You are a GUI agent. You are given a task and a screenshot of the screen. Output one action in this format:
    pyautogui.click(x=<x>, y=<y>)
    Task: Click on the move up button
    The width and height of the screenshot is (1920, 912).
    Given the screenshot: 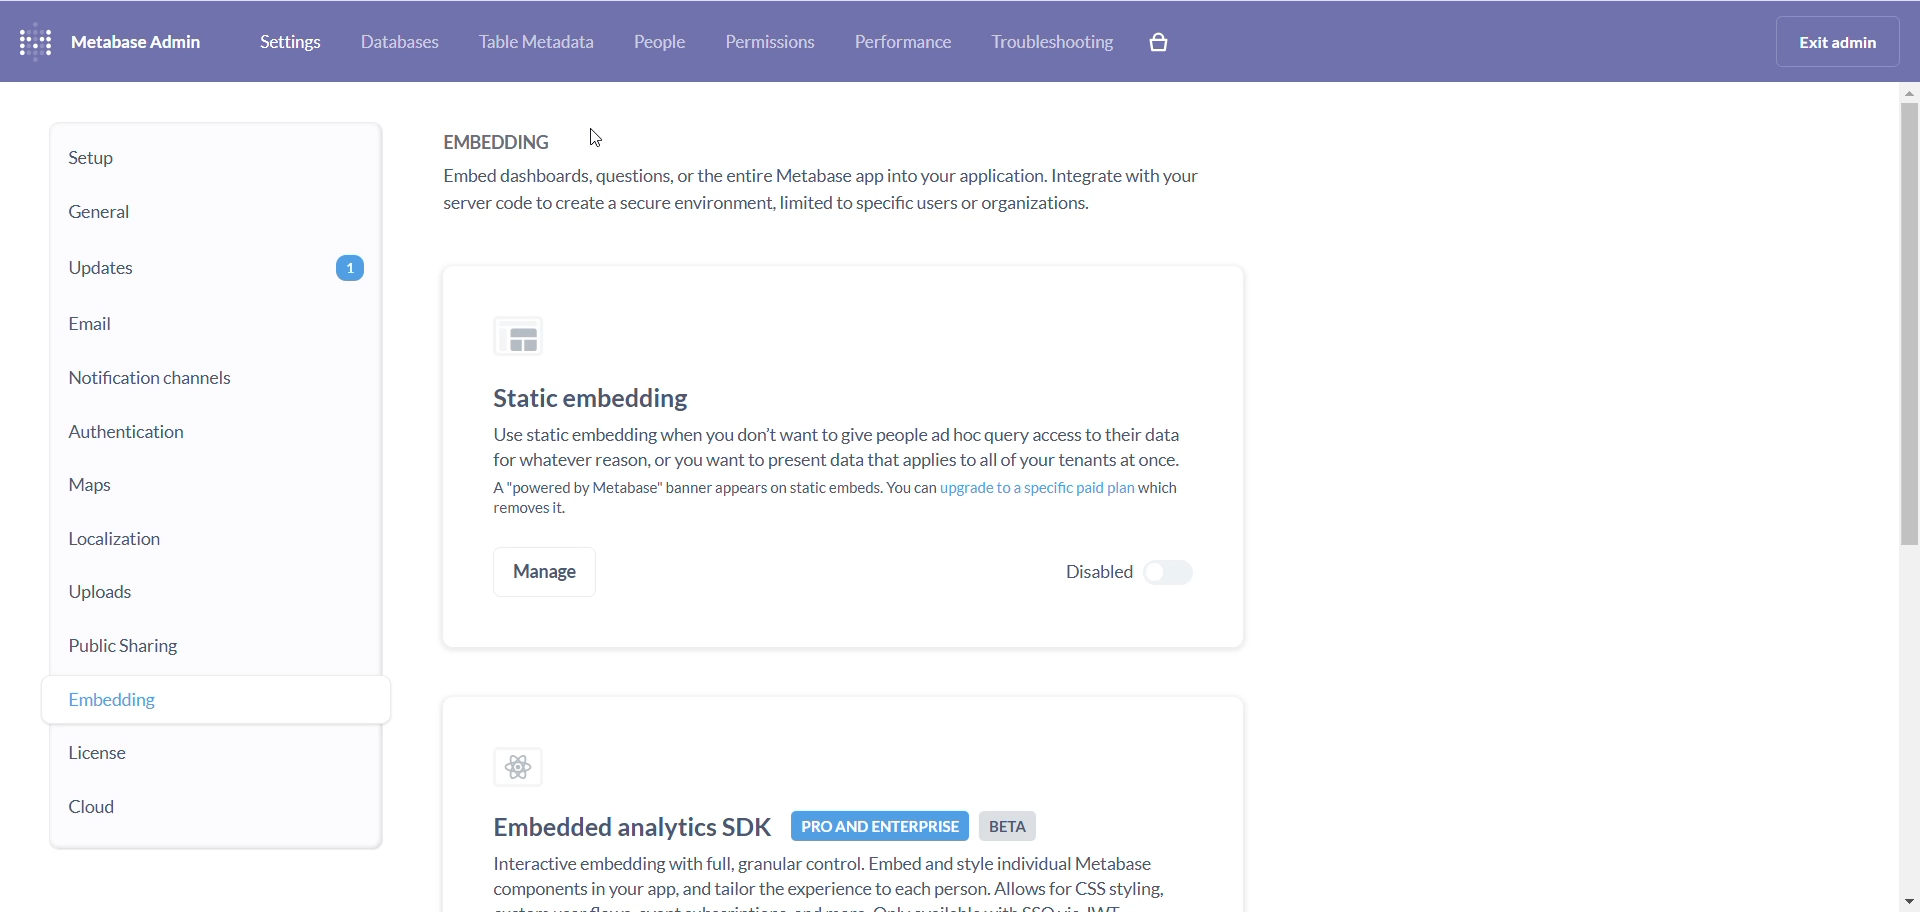 What is the action you would take?
    pyautogui.click(x=1908, y=92)
    